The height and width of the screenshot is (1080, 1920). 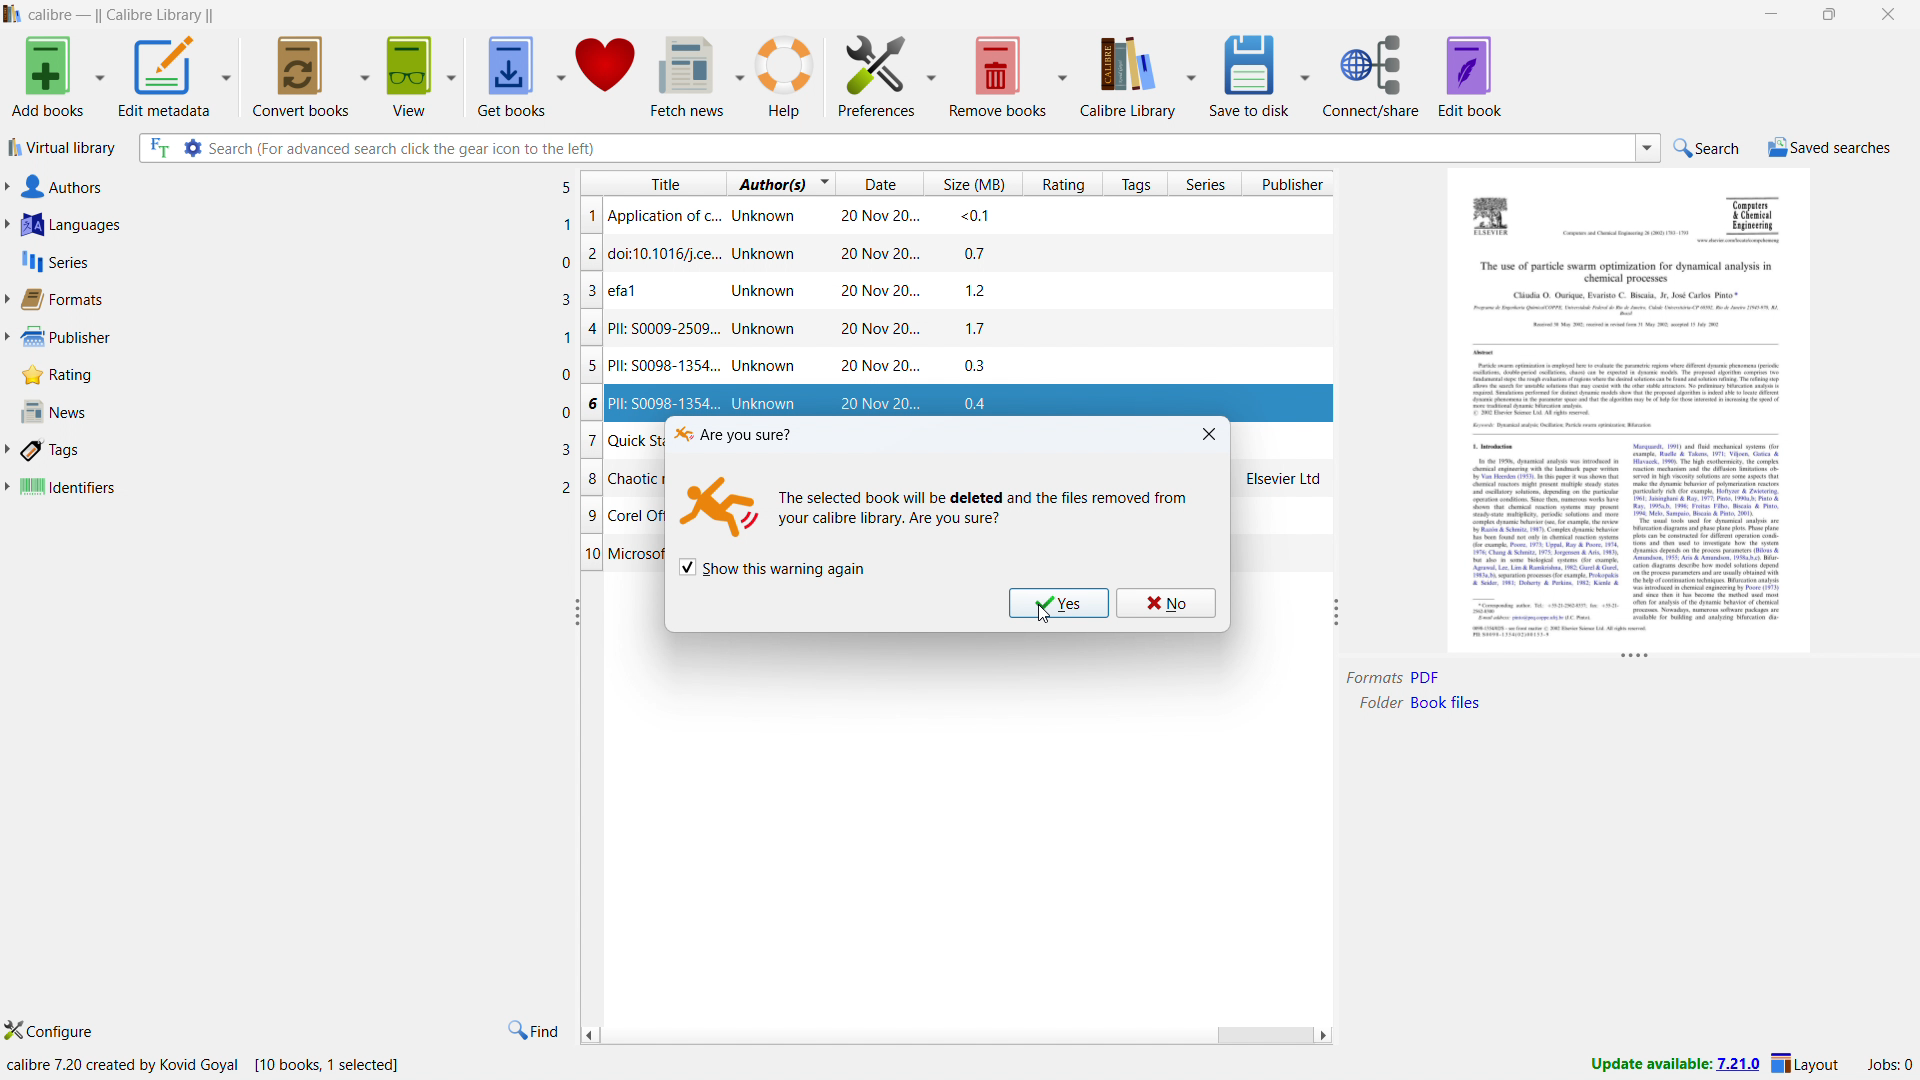 I want to click on edit book, so click(x=1470, y=76).